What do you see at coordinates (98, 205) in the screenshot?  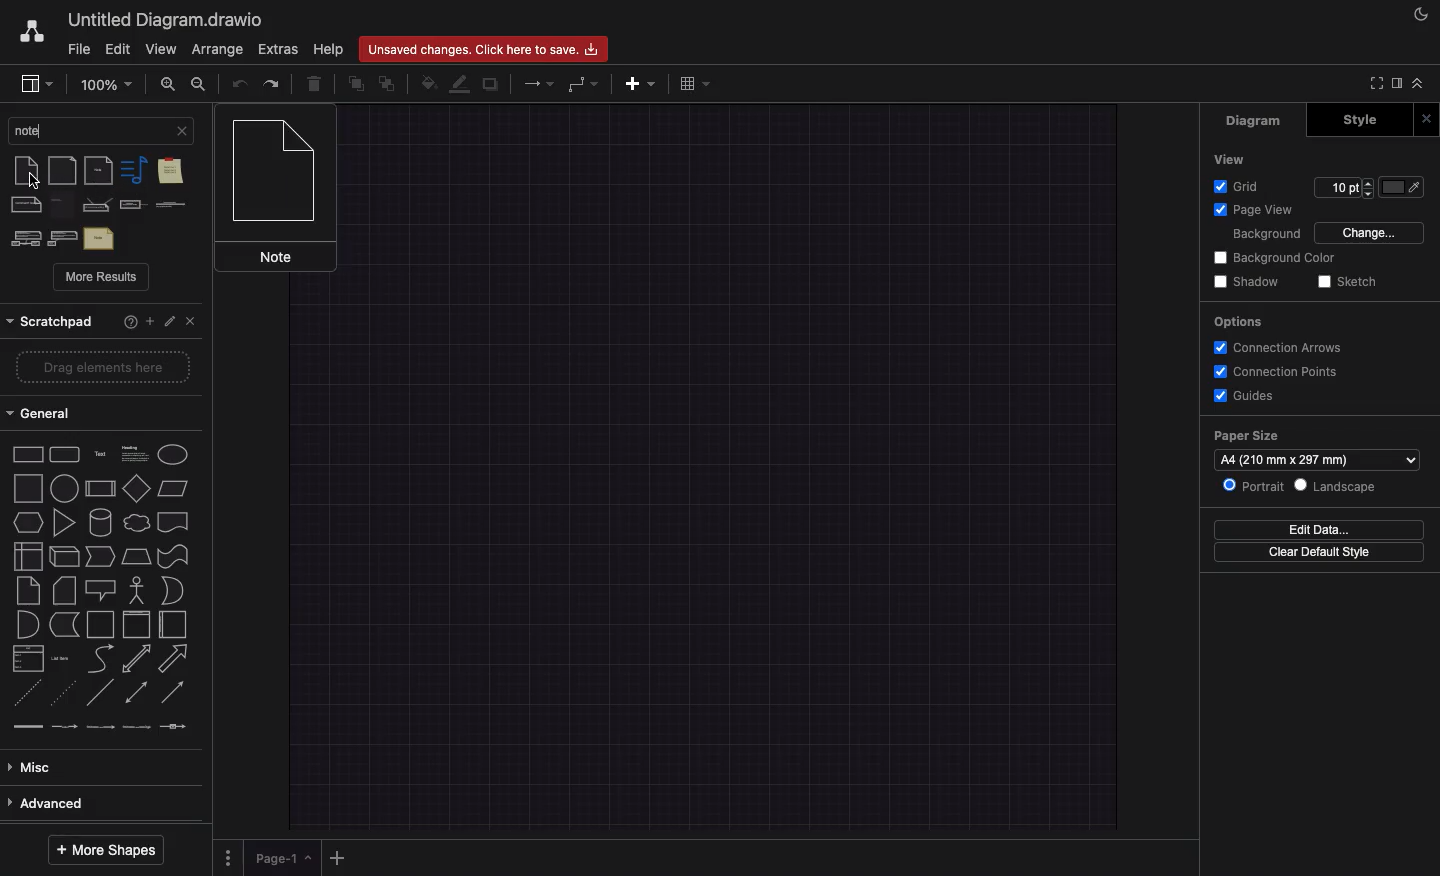 I see `constraint note` at bounding box center [98, 205].